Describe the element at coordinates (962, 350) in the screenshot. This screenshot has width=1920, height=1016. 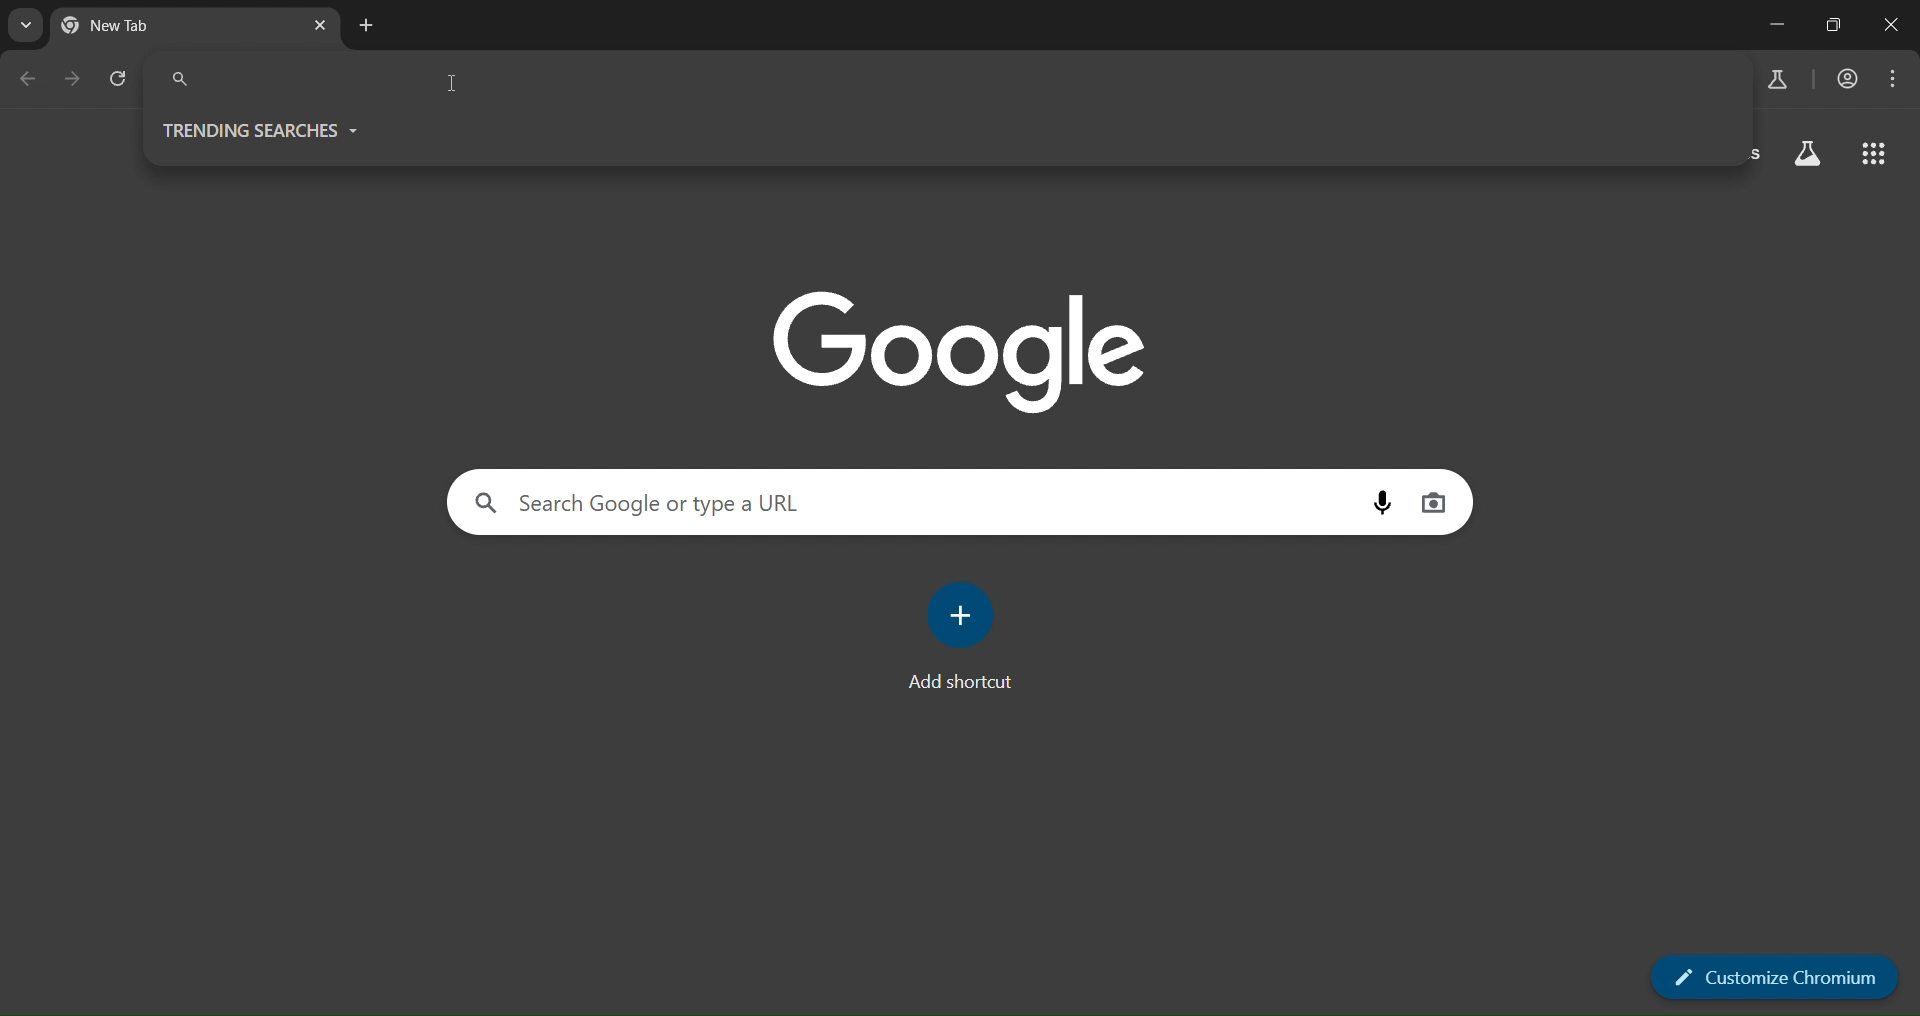
I see `google` at that location.